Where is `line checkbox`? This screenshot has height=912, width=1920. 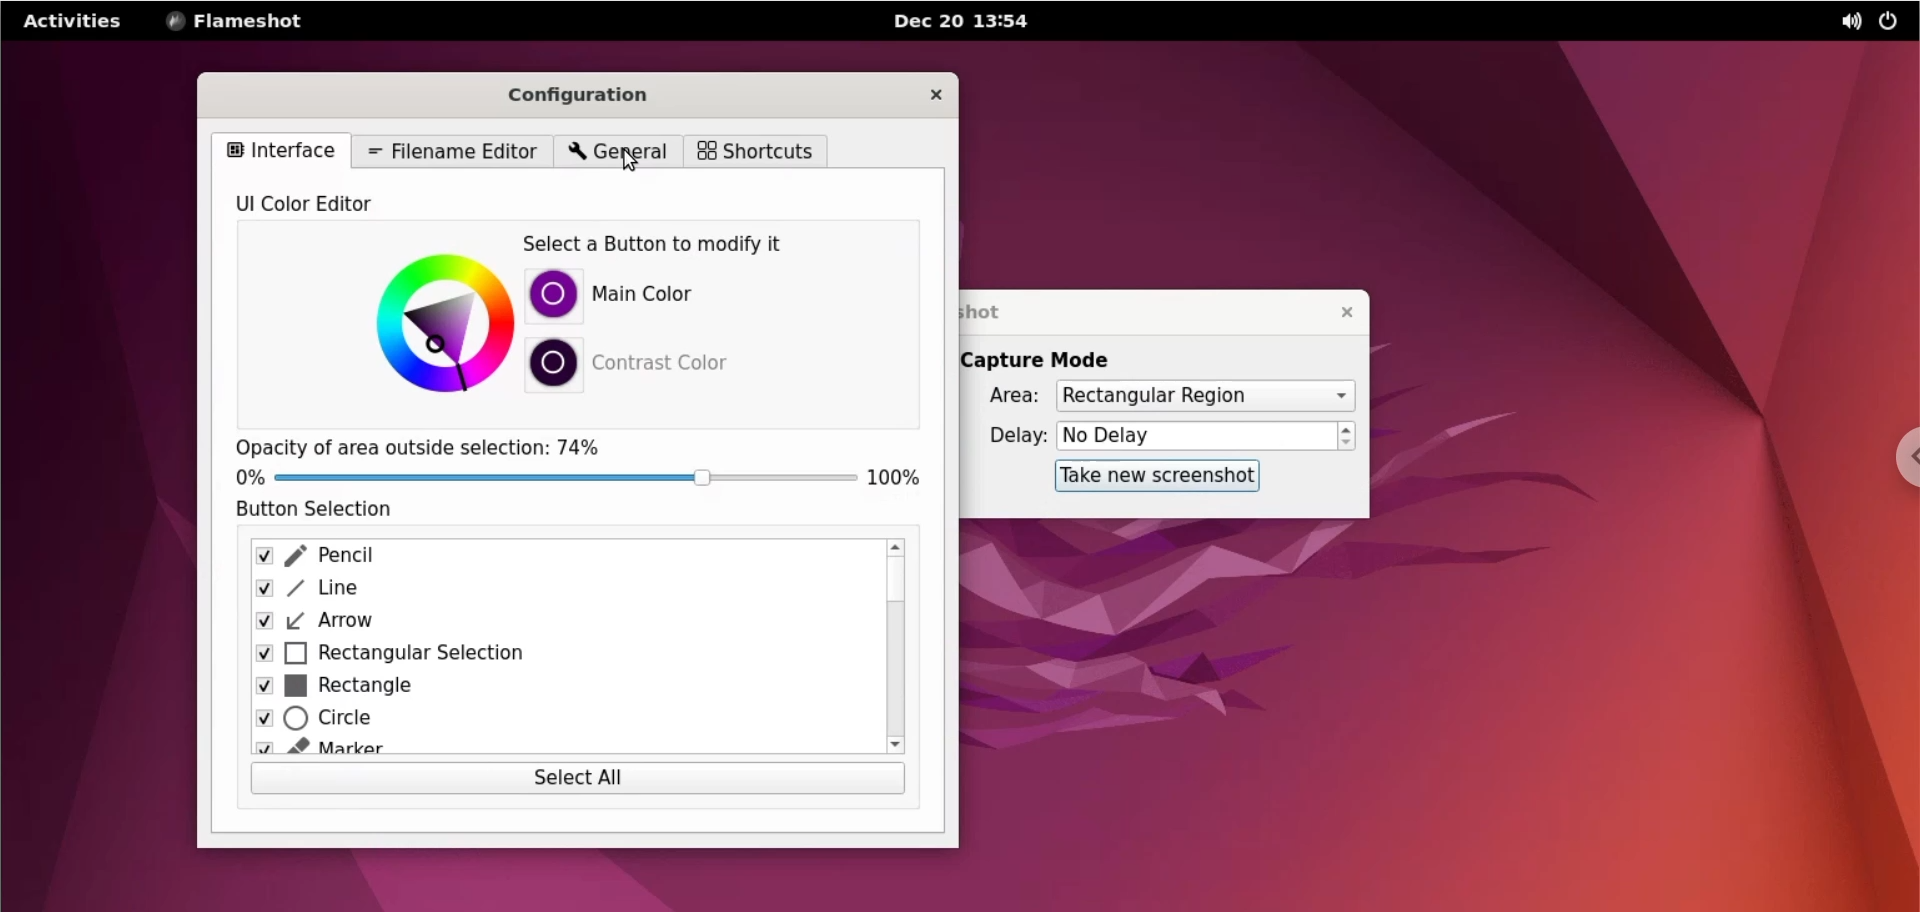
line checkbox is located at coordinates (556, 591).